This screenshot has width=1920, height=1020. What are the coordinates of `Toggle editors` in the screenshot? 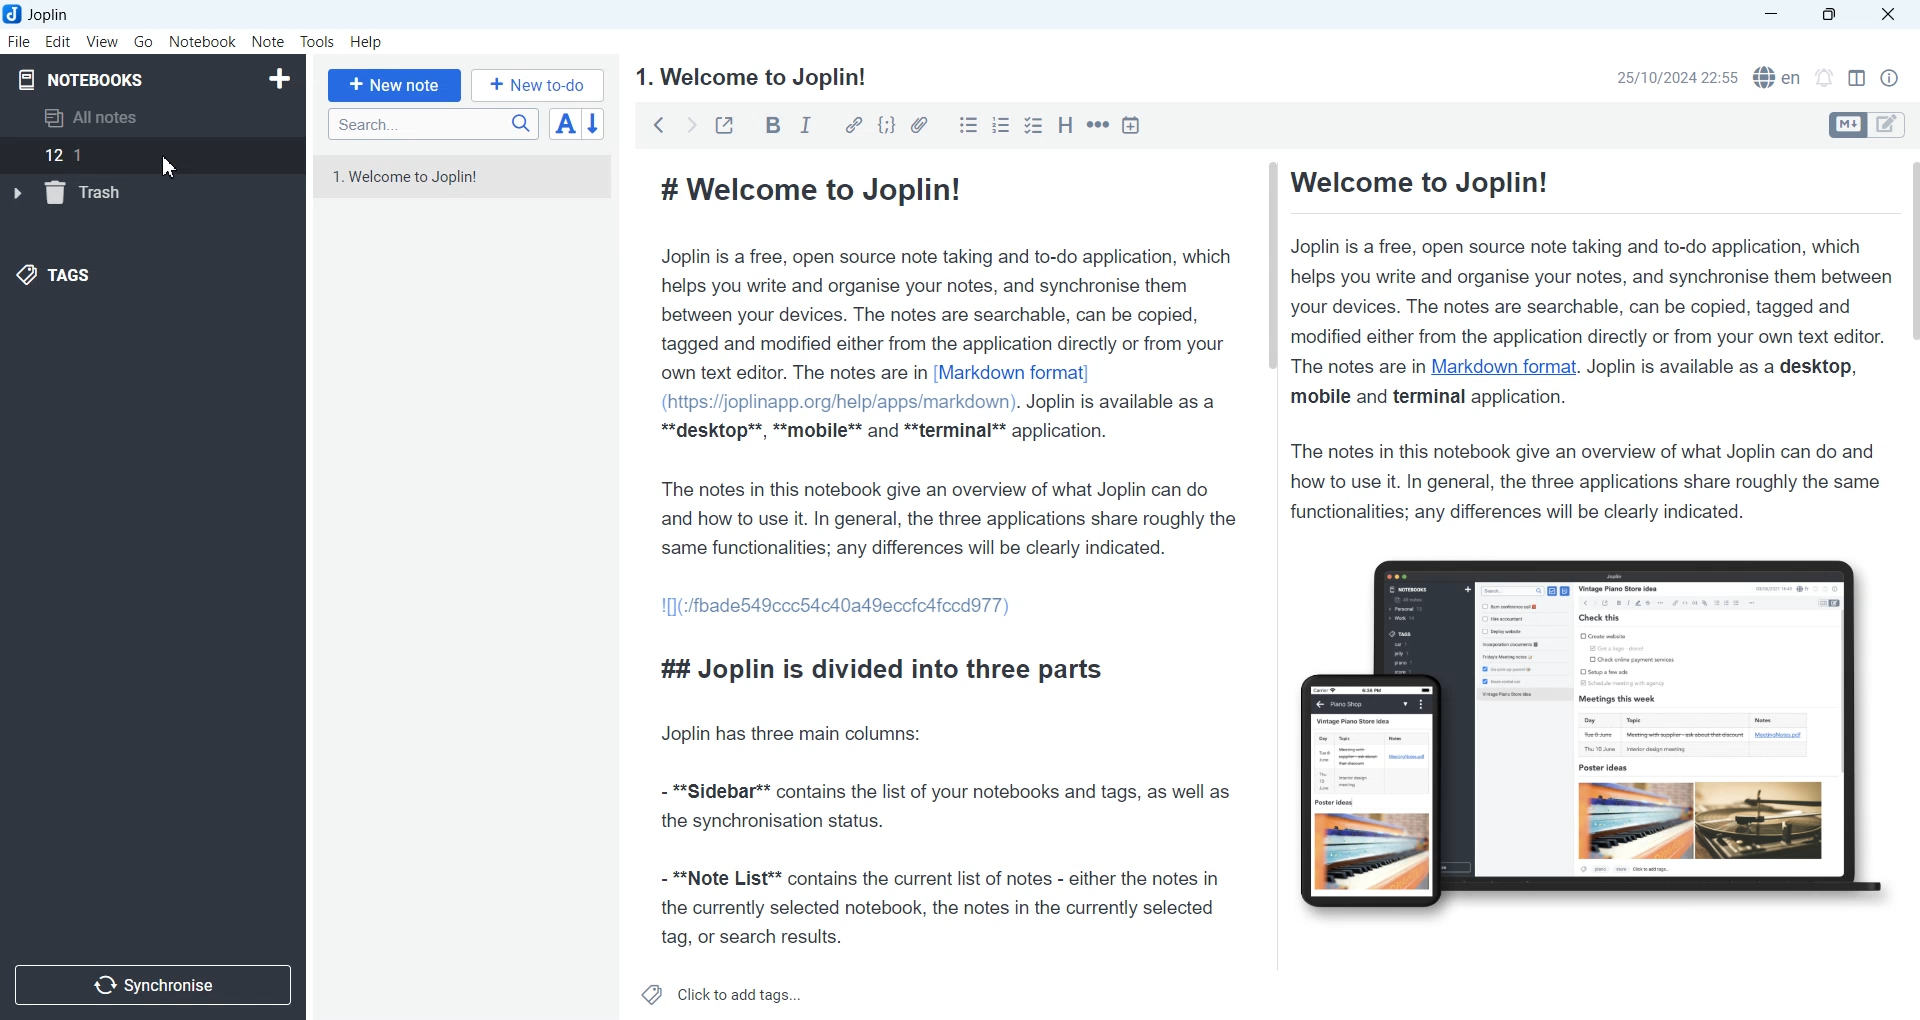 It's located at (1848, 126).